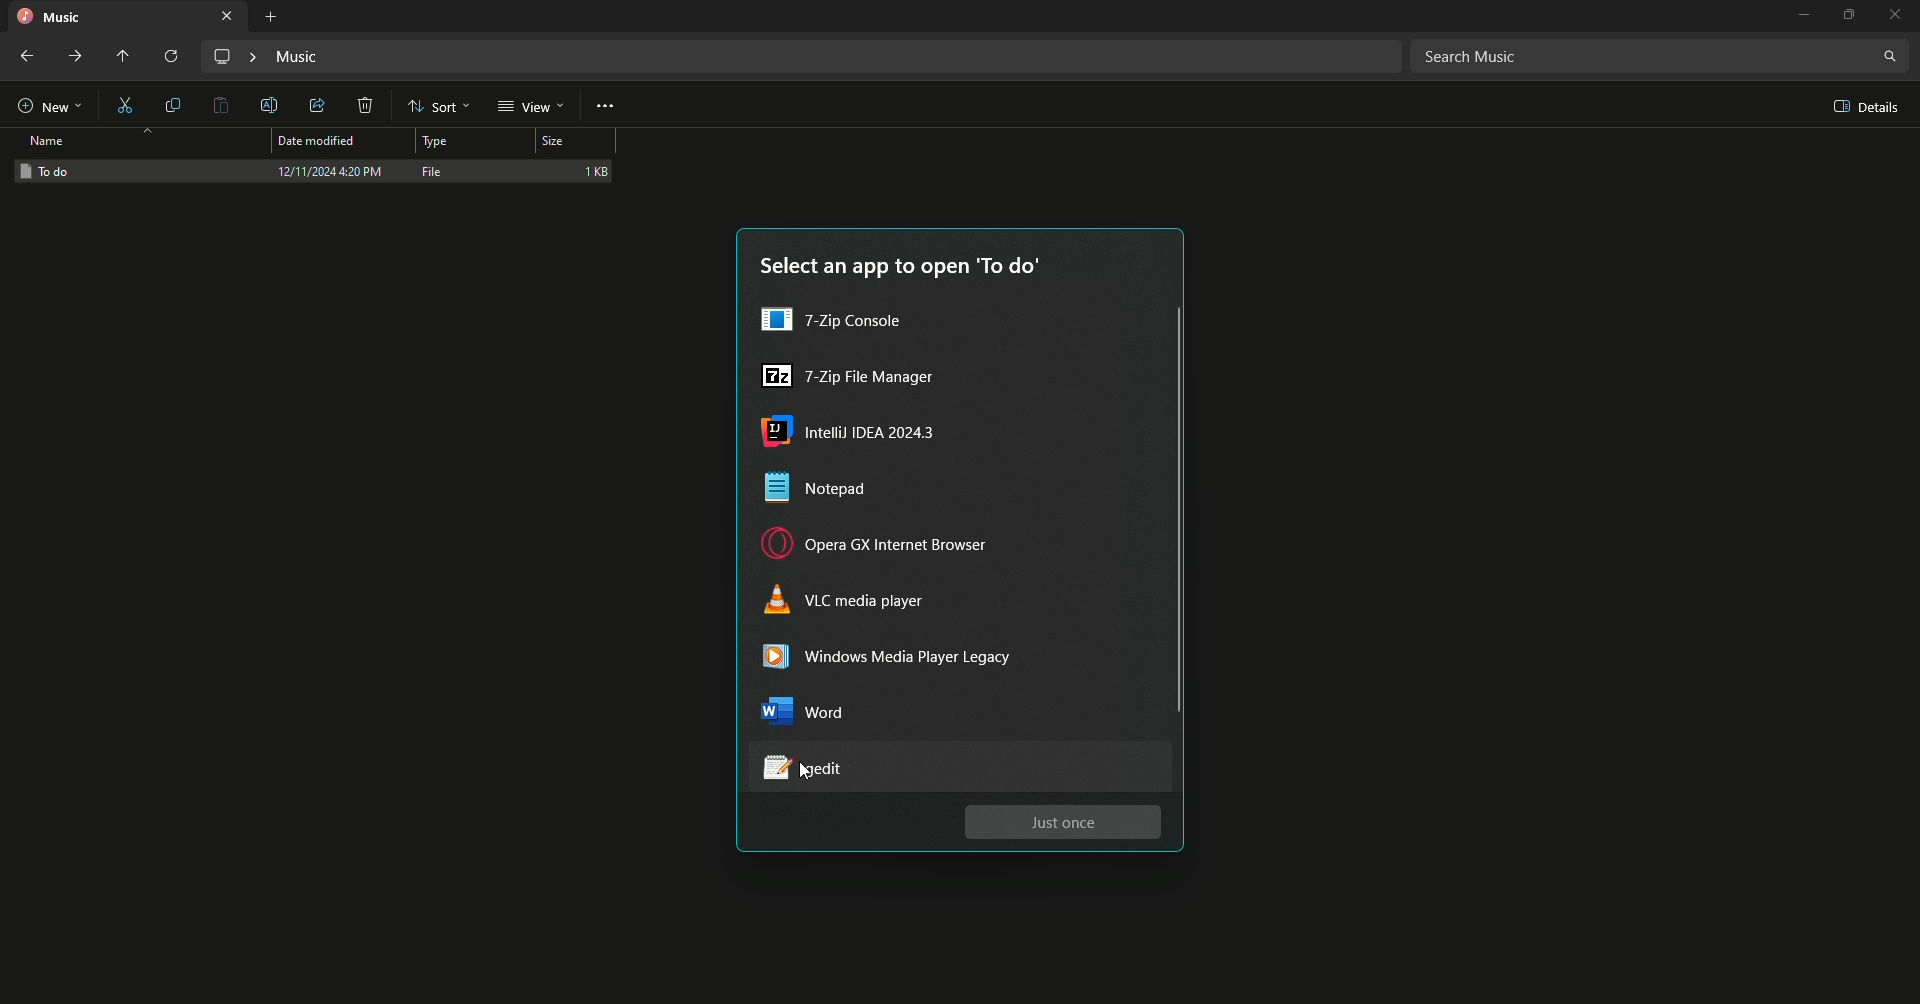 This screenshot has width=1920, height=1004. What do you see at coordinates (269, 104) in the screenshot?
I see `Edit` at bounding box center [269, 104].